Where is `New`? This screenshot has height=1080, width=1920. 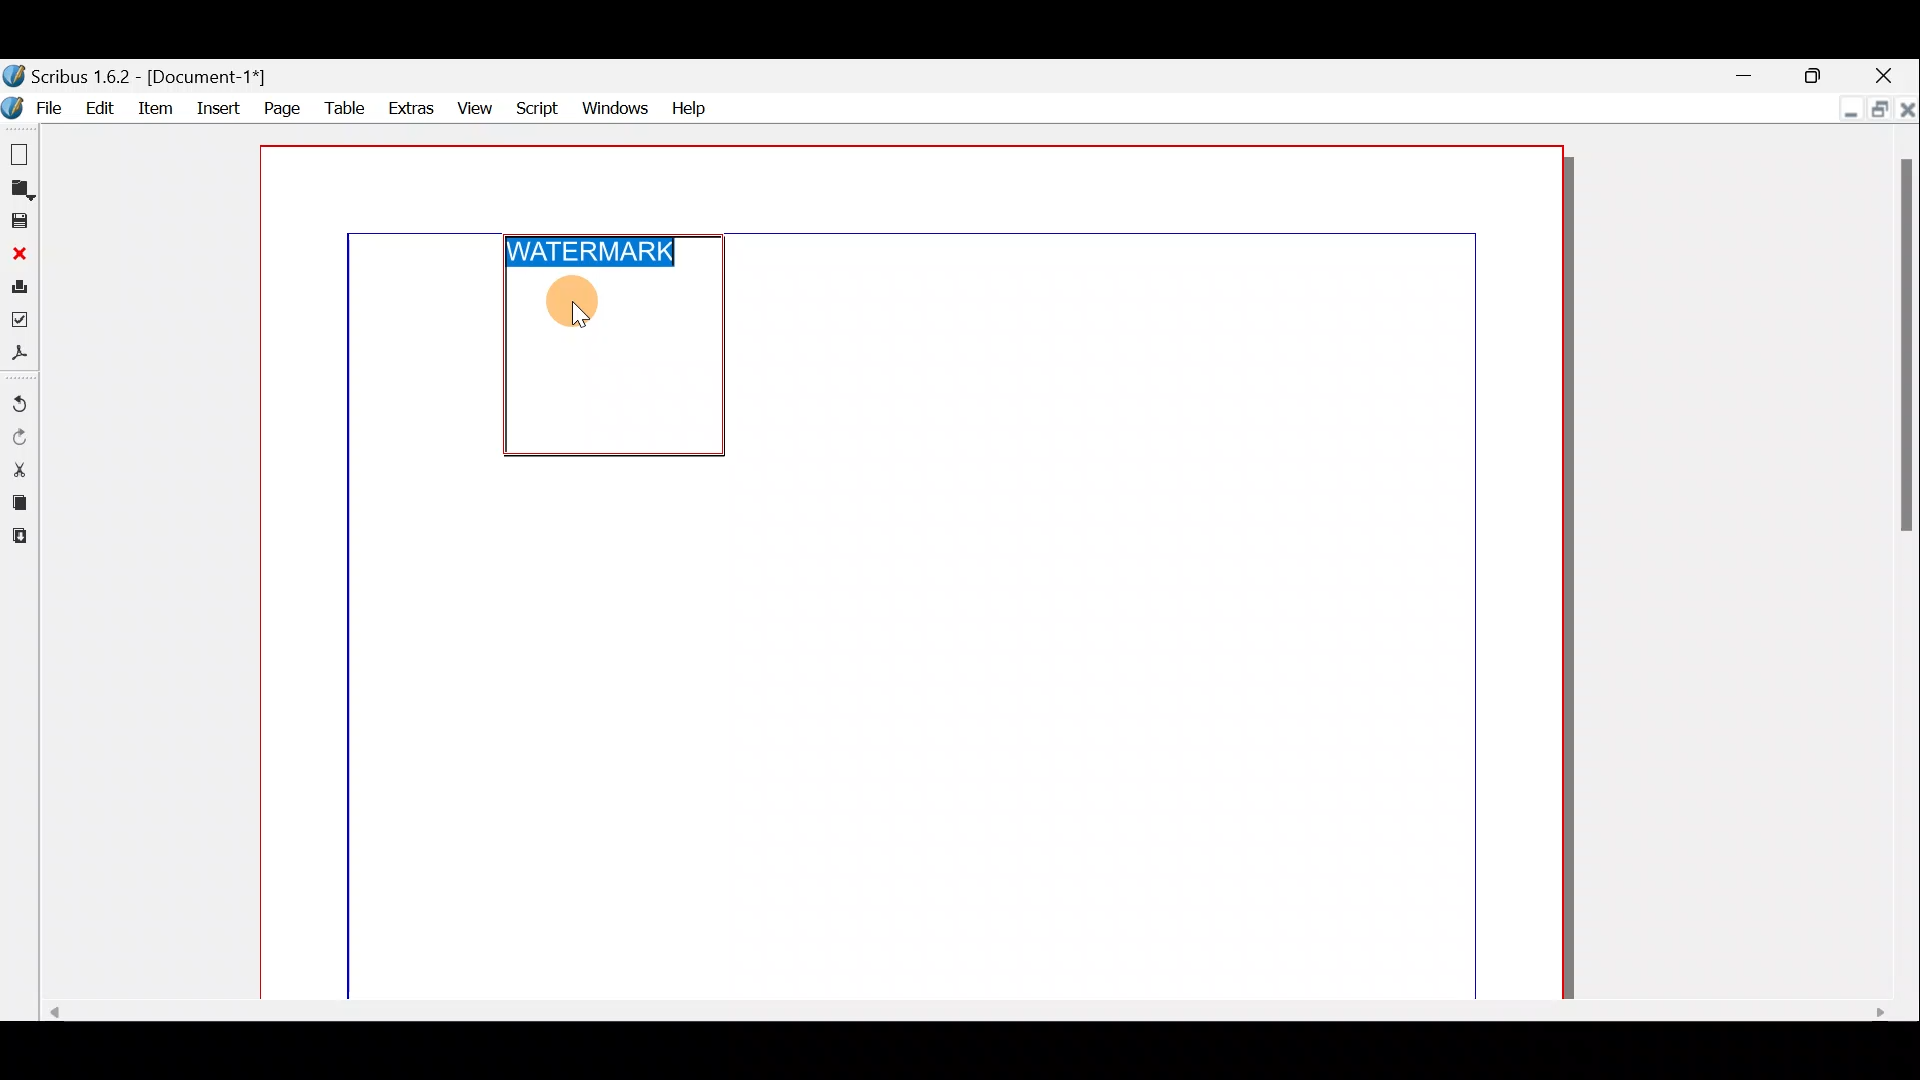 New is located at coordinates (17, 151).